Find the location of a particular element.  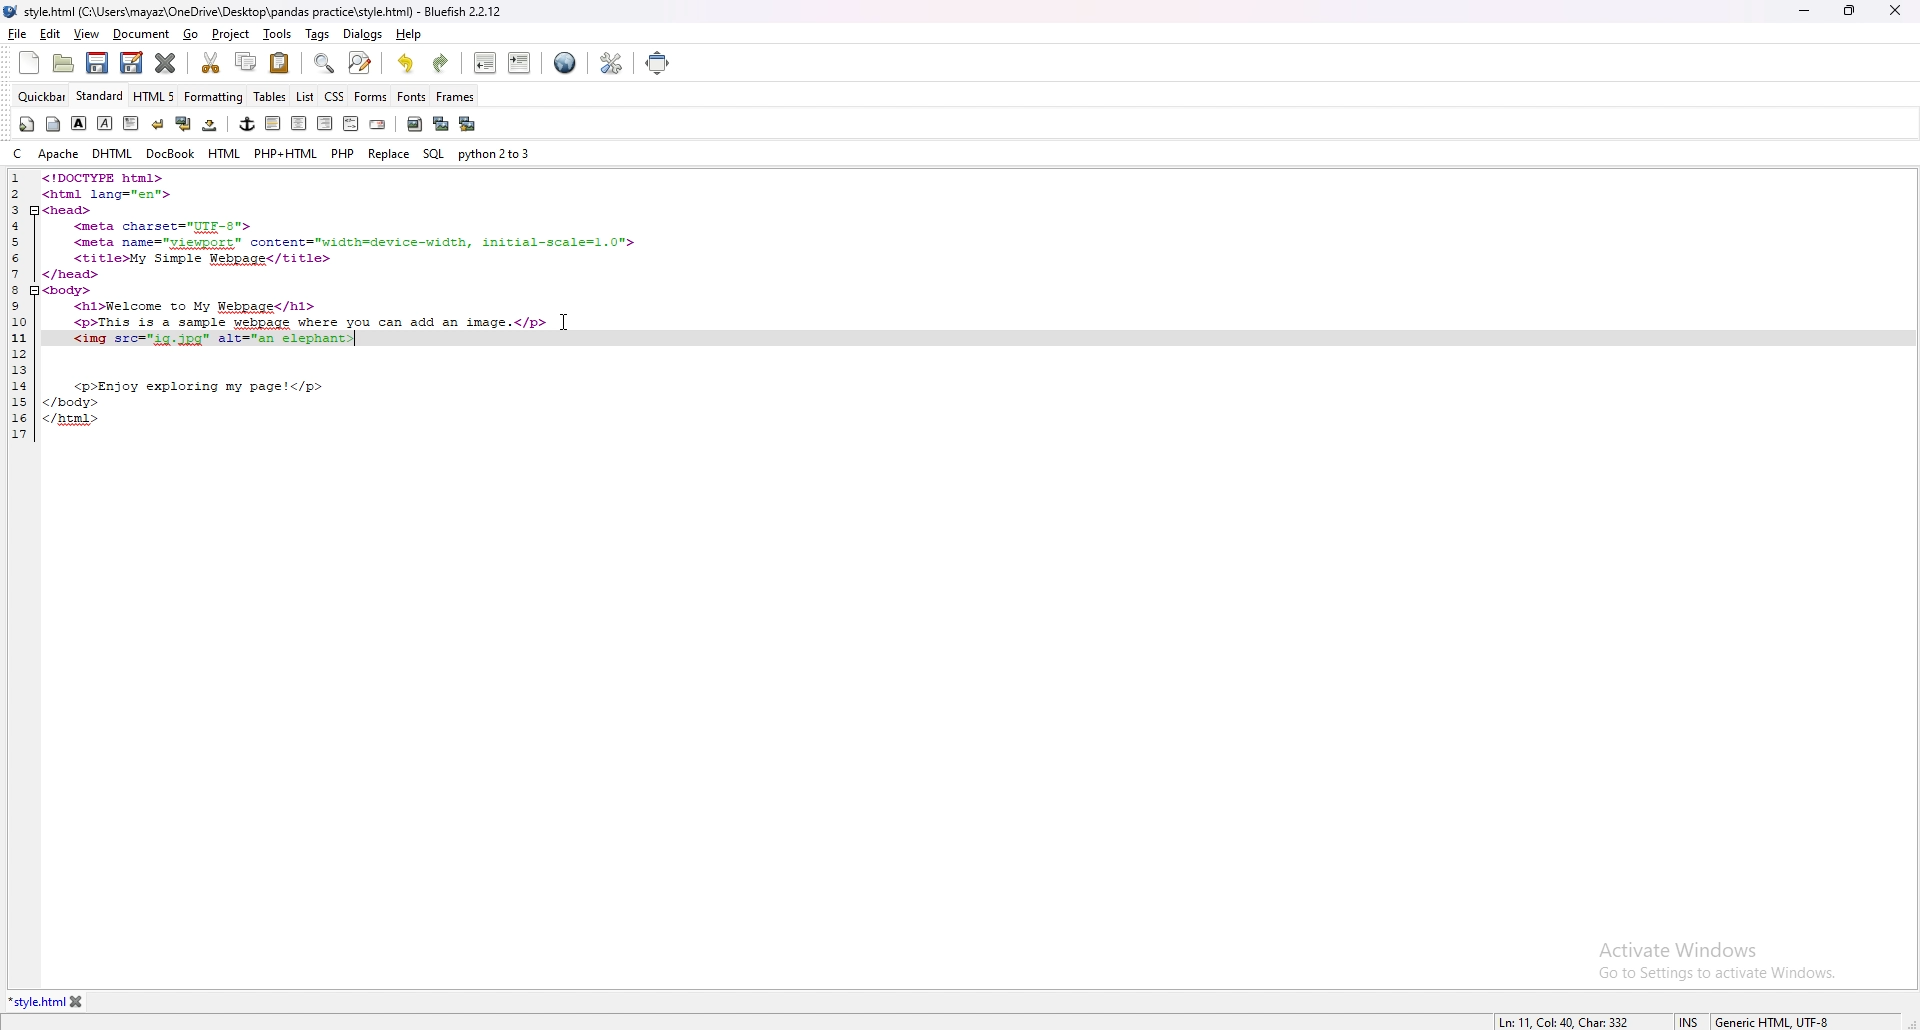

multi thumbnail is located at coordinates (466, 124).